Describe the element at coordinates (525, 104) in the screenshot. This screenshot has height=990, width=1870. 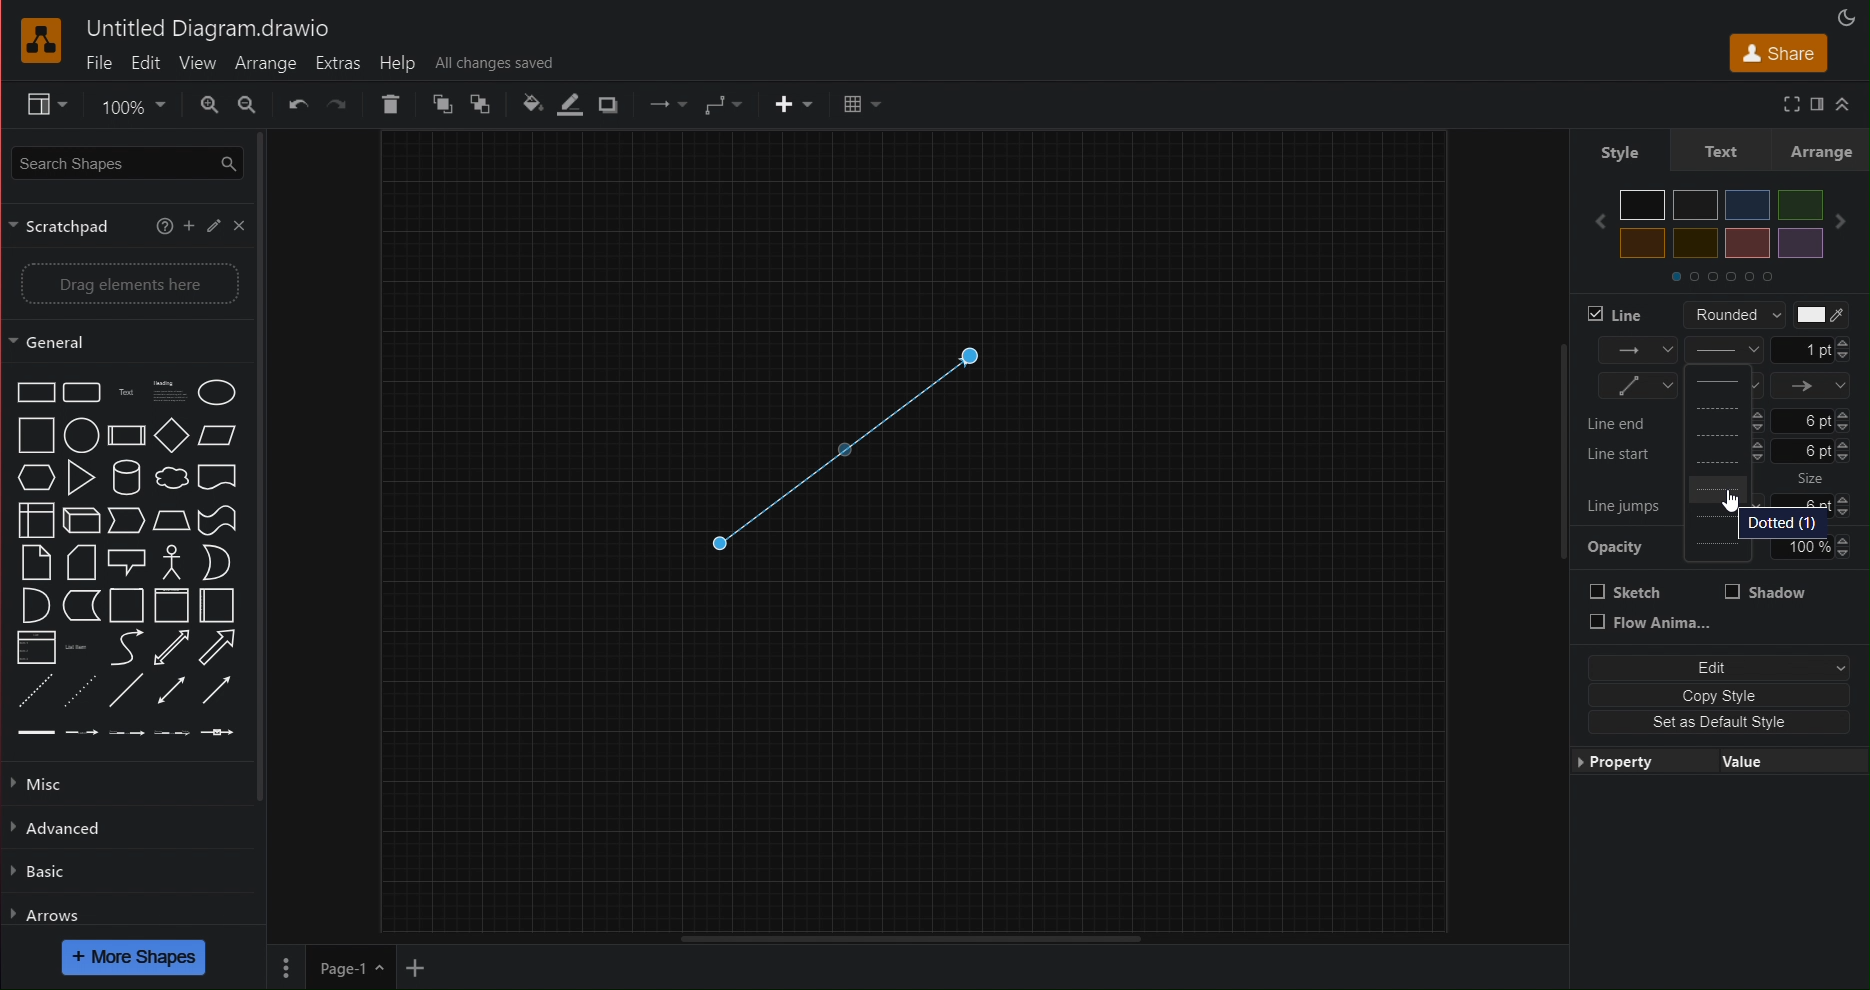
I see `Fill Color` at that location.